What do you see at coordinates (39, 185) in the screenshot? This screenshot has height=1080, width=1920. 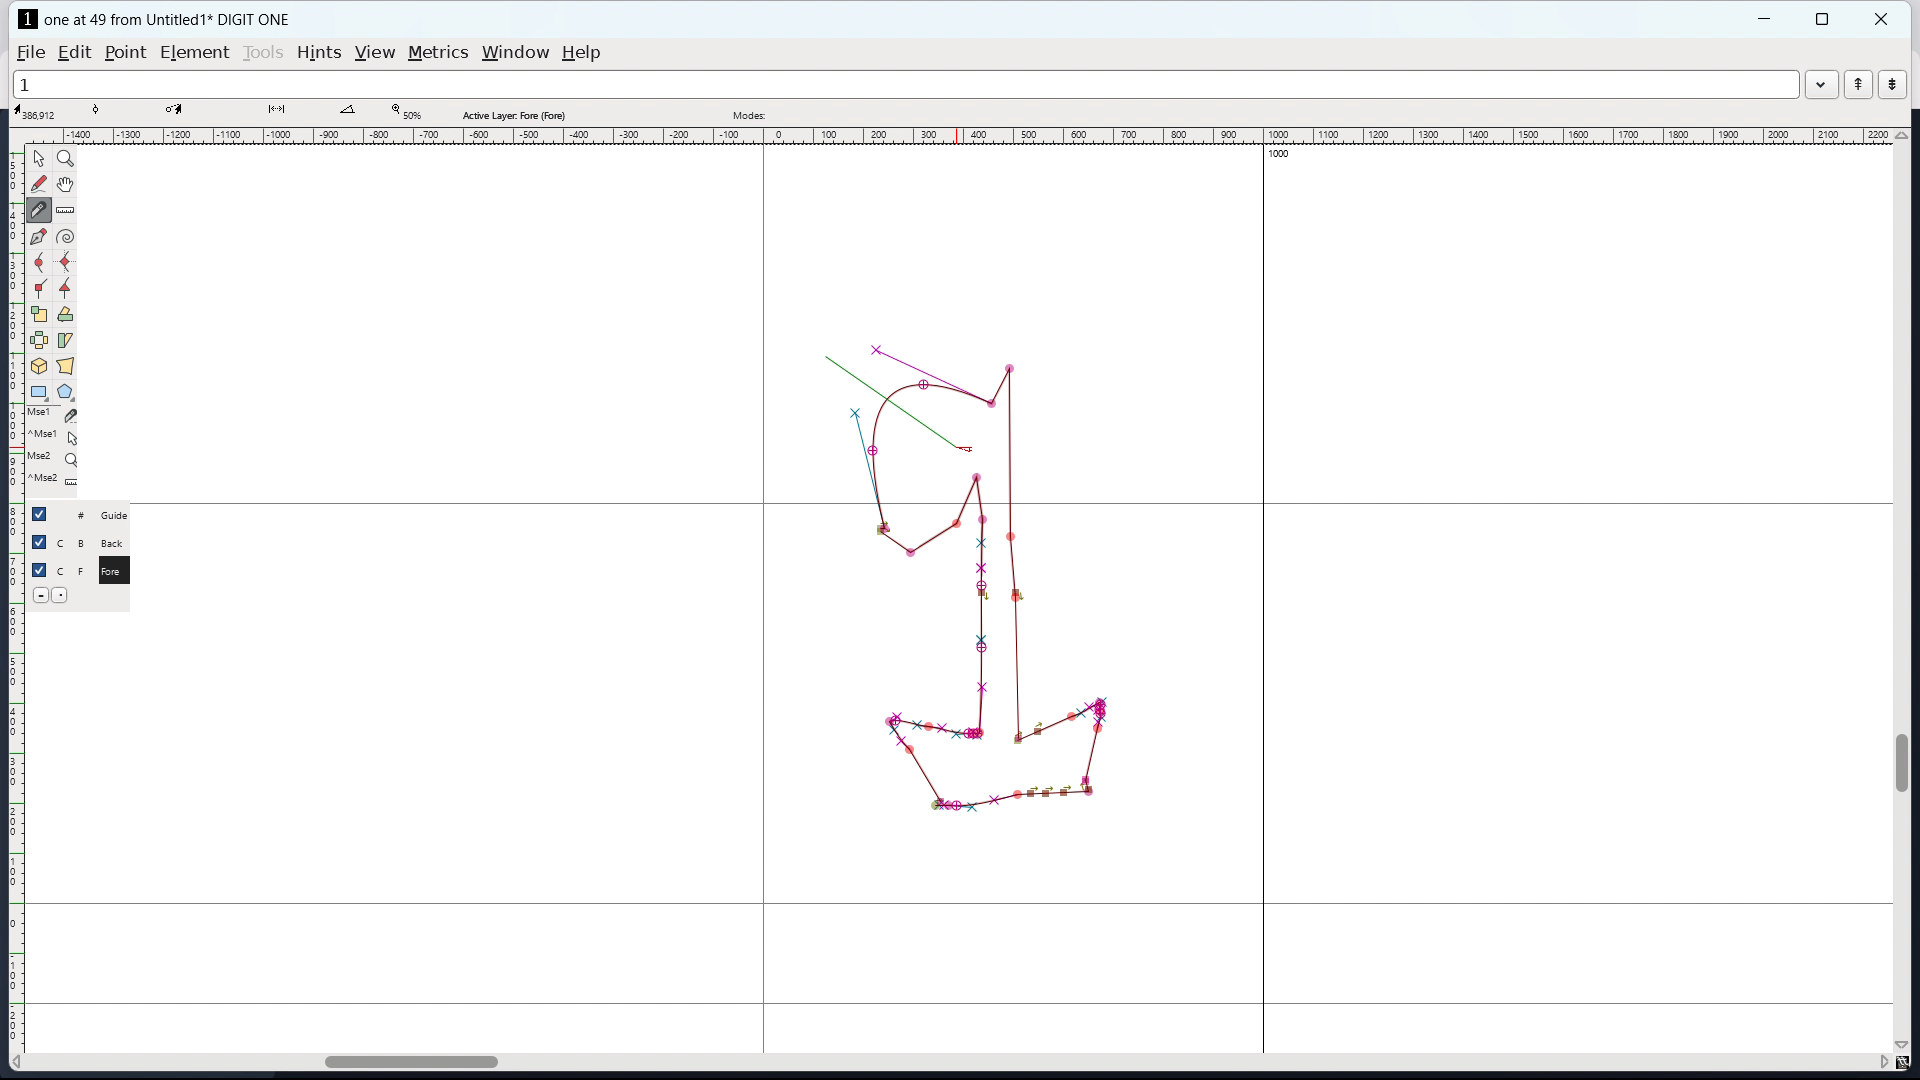 I see `draw a freehand curve` at bounding box center [39, 185].